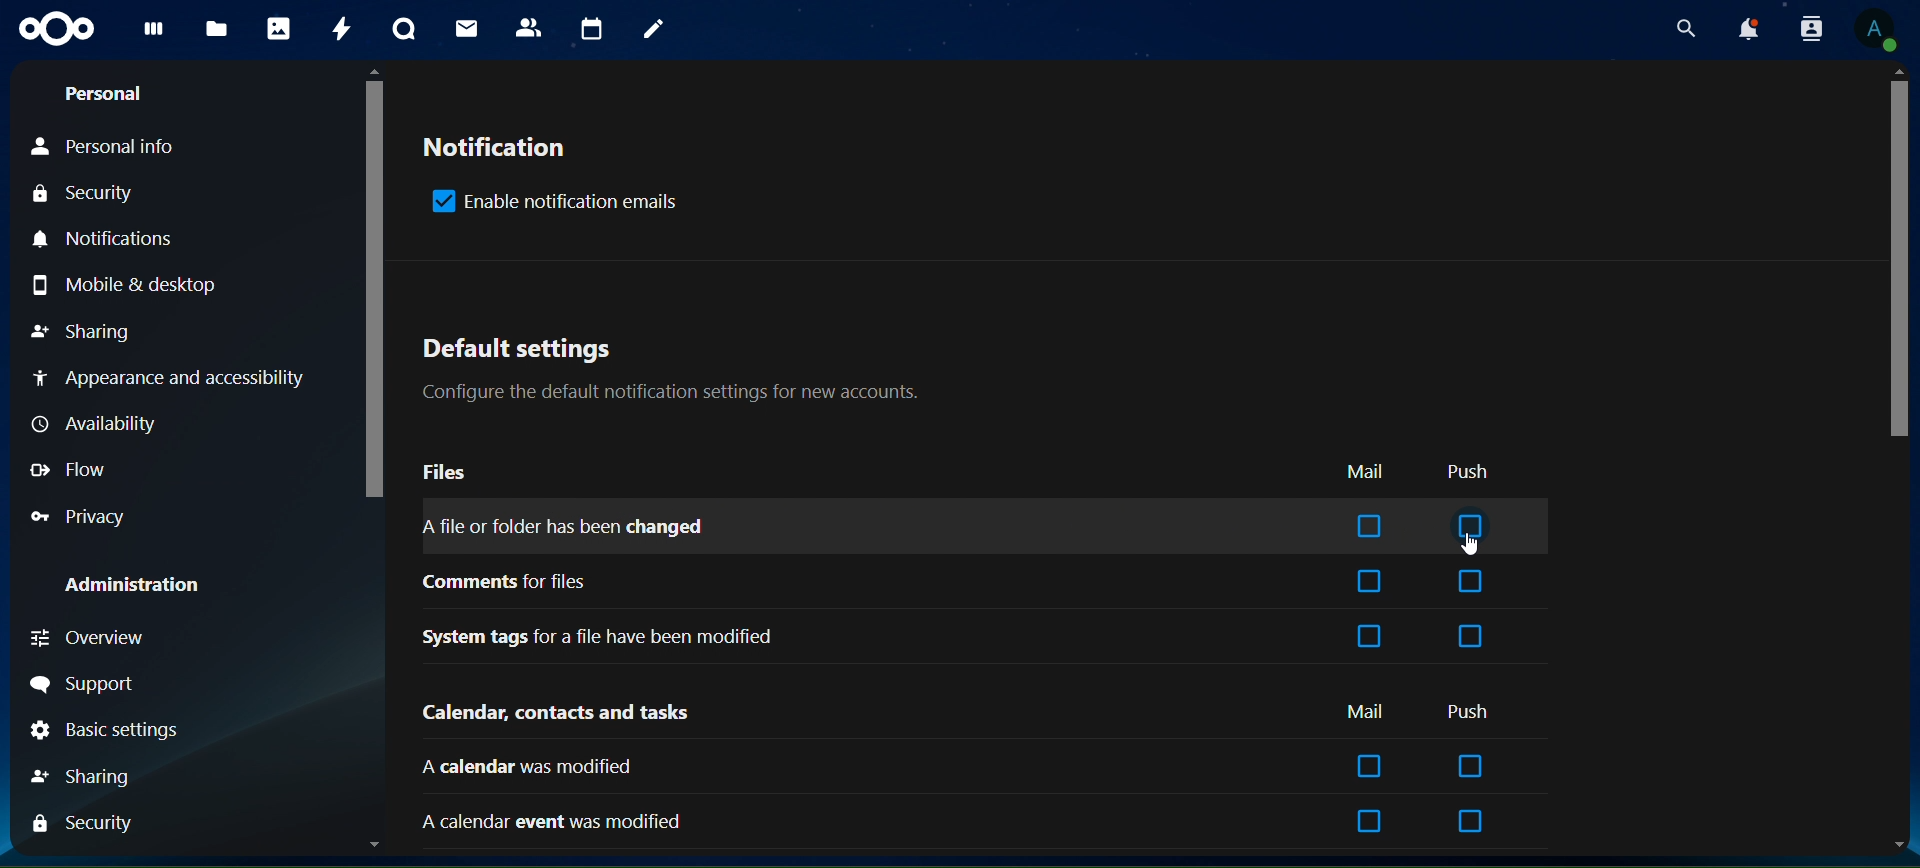 Image resolution: width=1920 pixels, height=868 pixels. Describe the element at coordinates (404, 29) in the screenshot. I see `talk` at that location.